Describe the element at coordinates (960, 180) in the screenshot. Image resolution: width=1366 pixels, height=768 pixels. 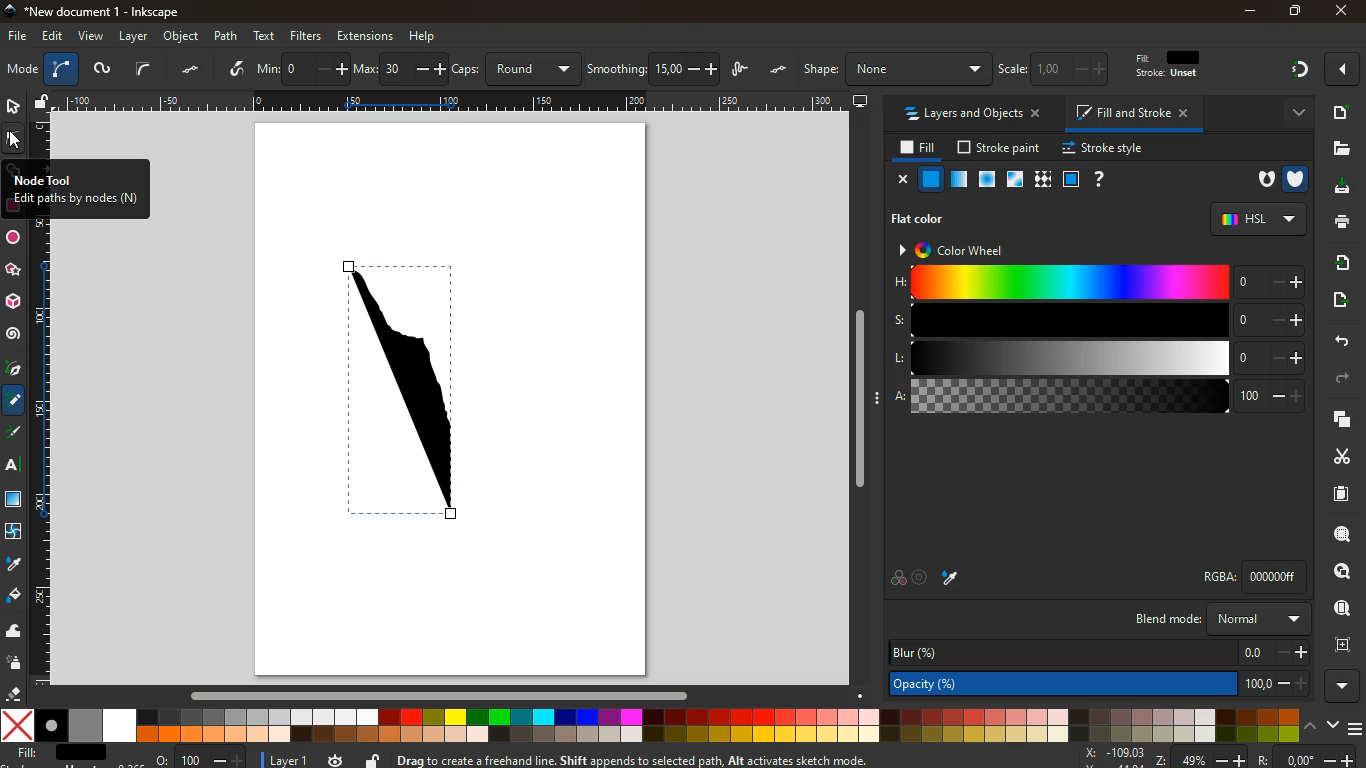
I see `opacity` at that location.